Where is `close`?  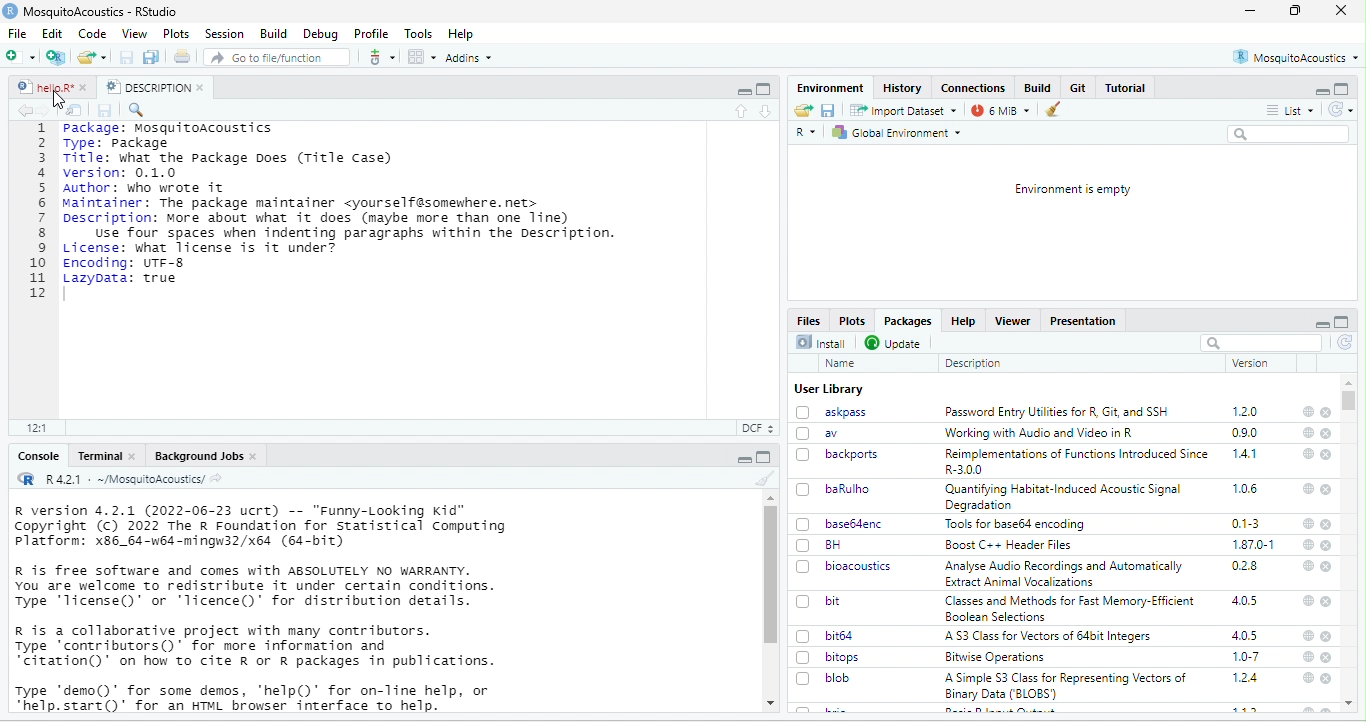
close is located at coordinates (1326, 412).